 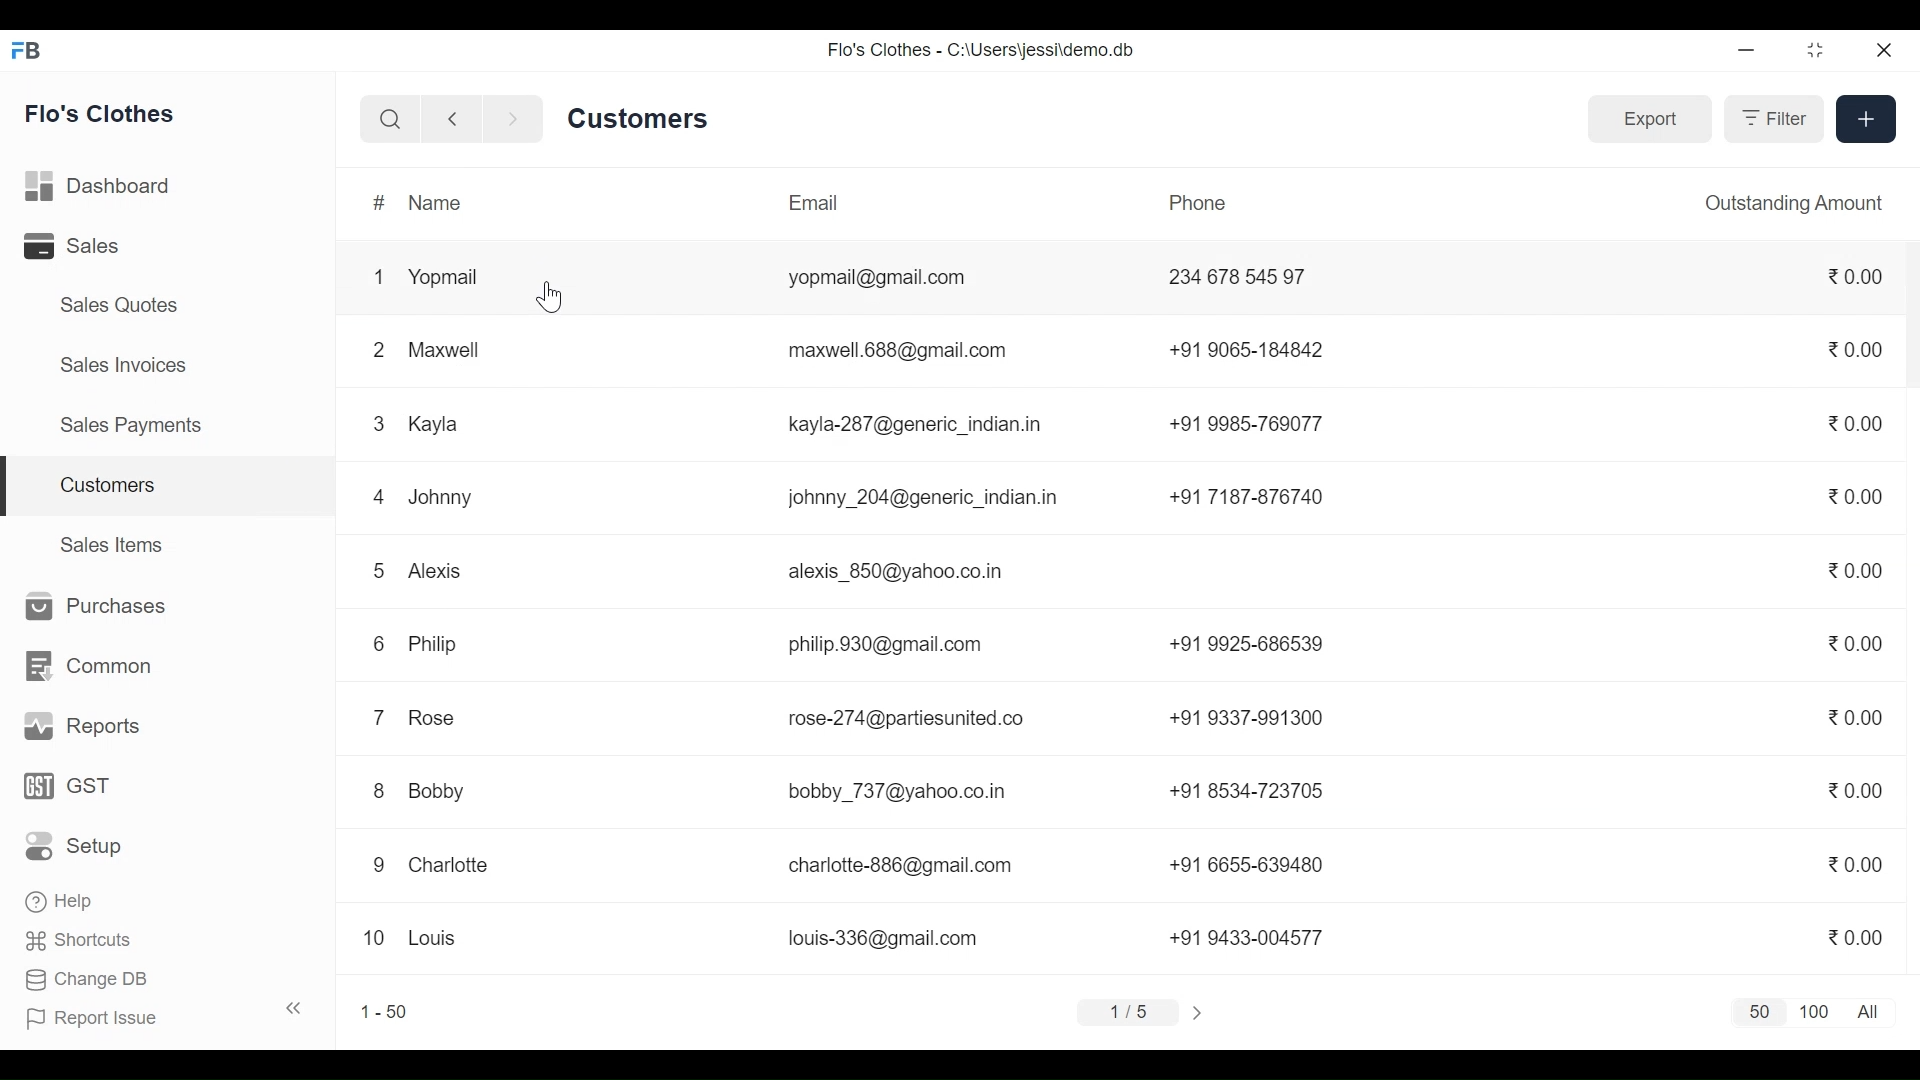 I want to click on 4, so click(x=378, y=499).